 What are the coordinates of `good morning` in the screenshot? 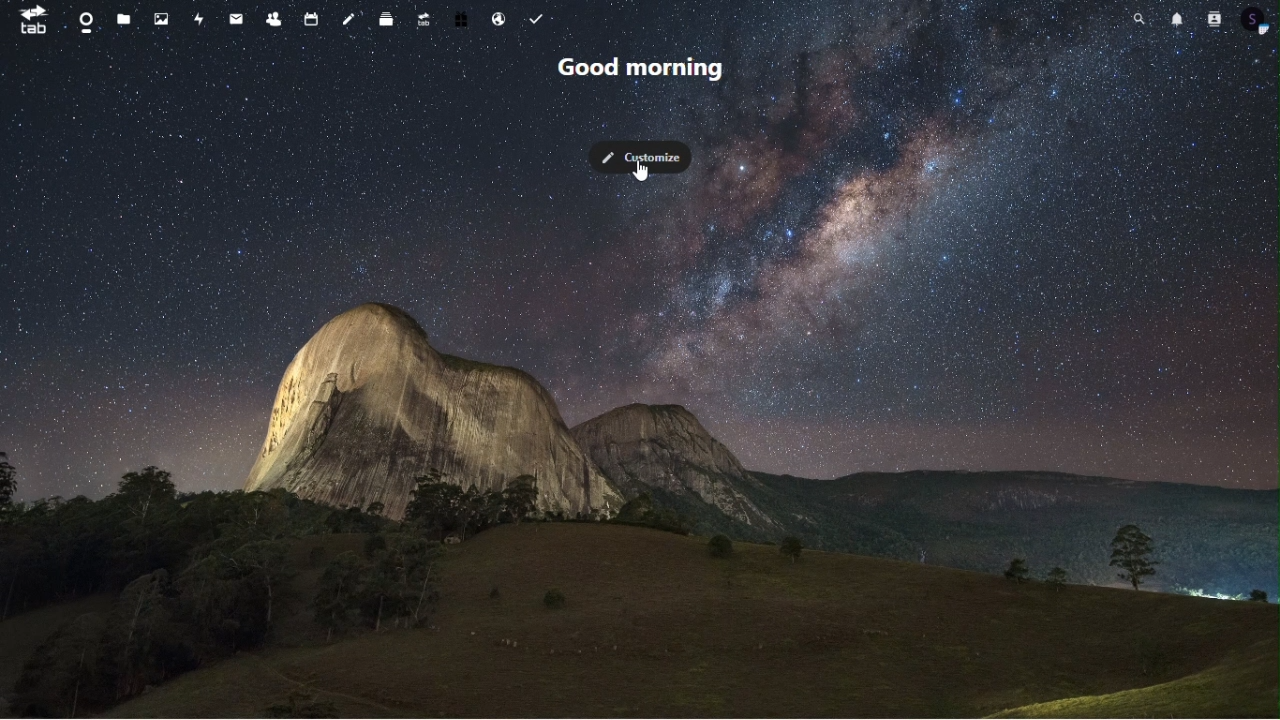 It's located at (638, 64).